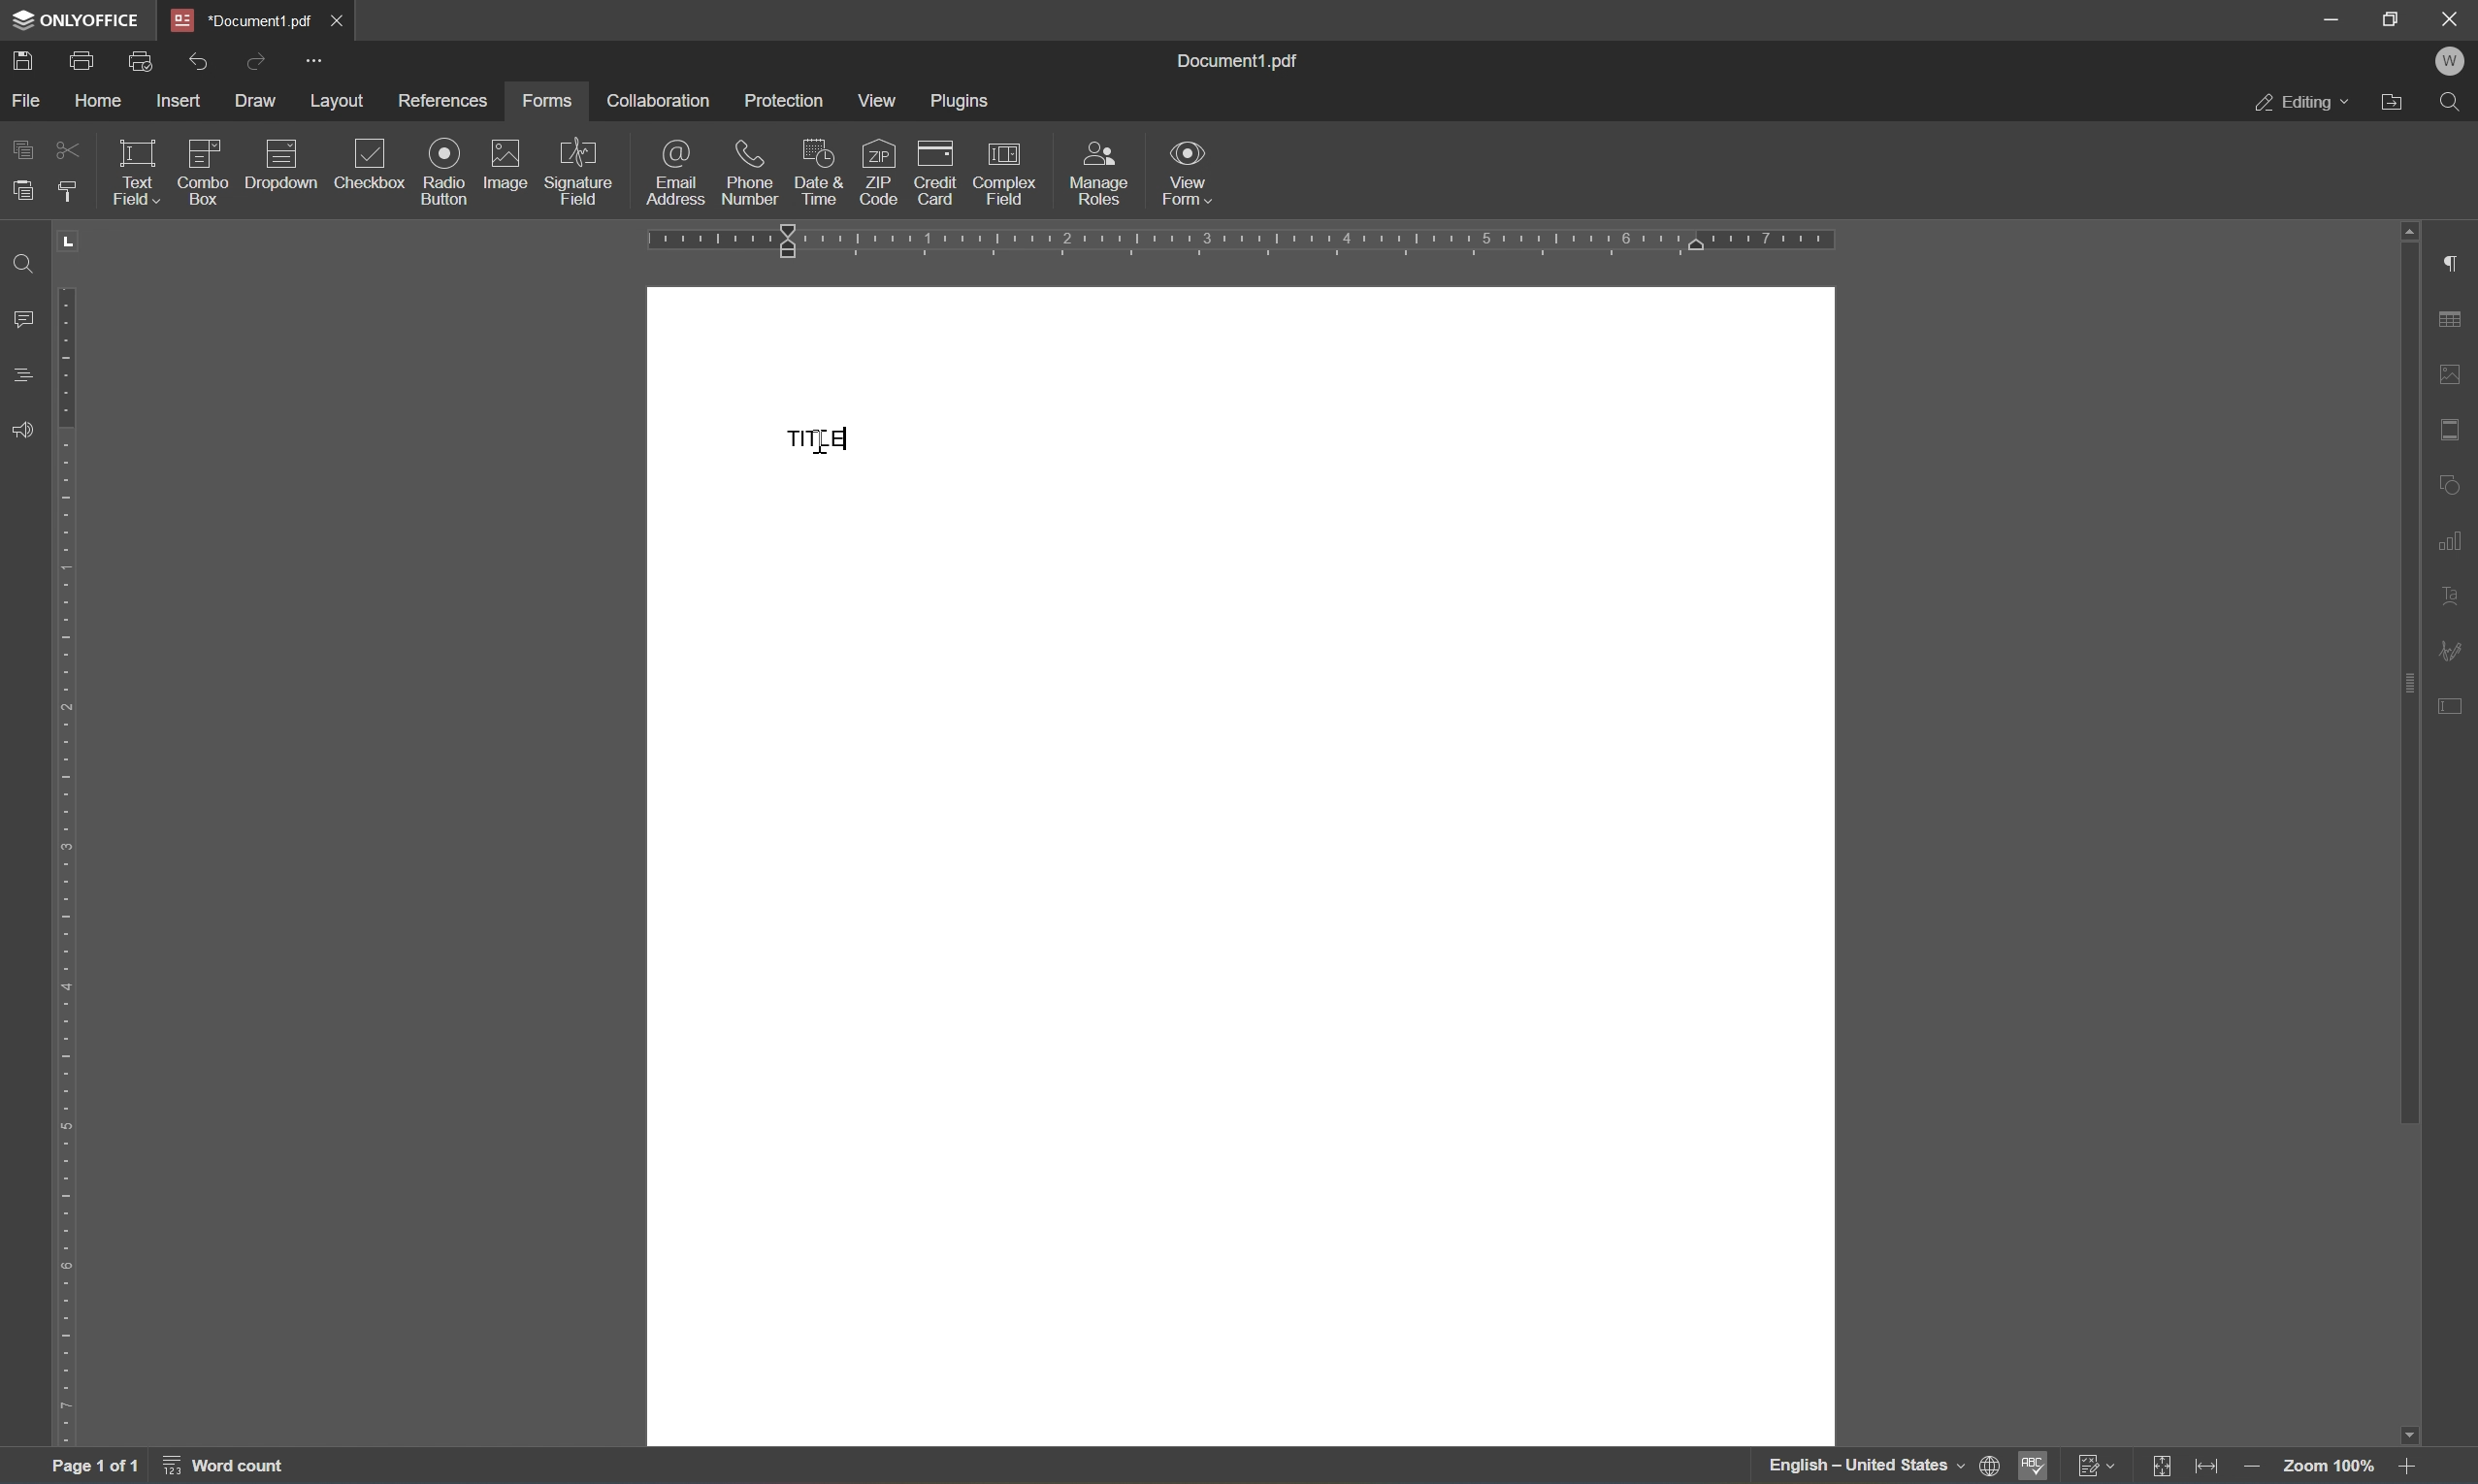 The width and height of the screenshot is (2478, 1484). I want to click on fit to width, so click(2210, 1466).